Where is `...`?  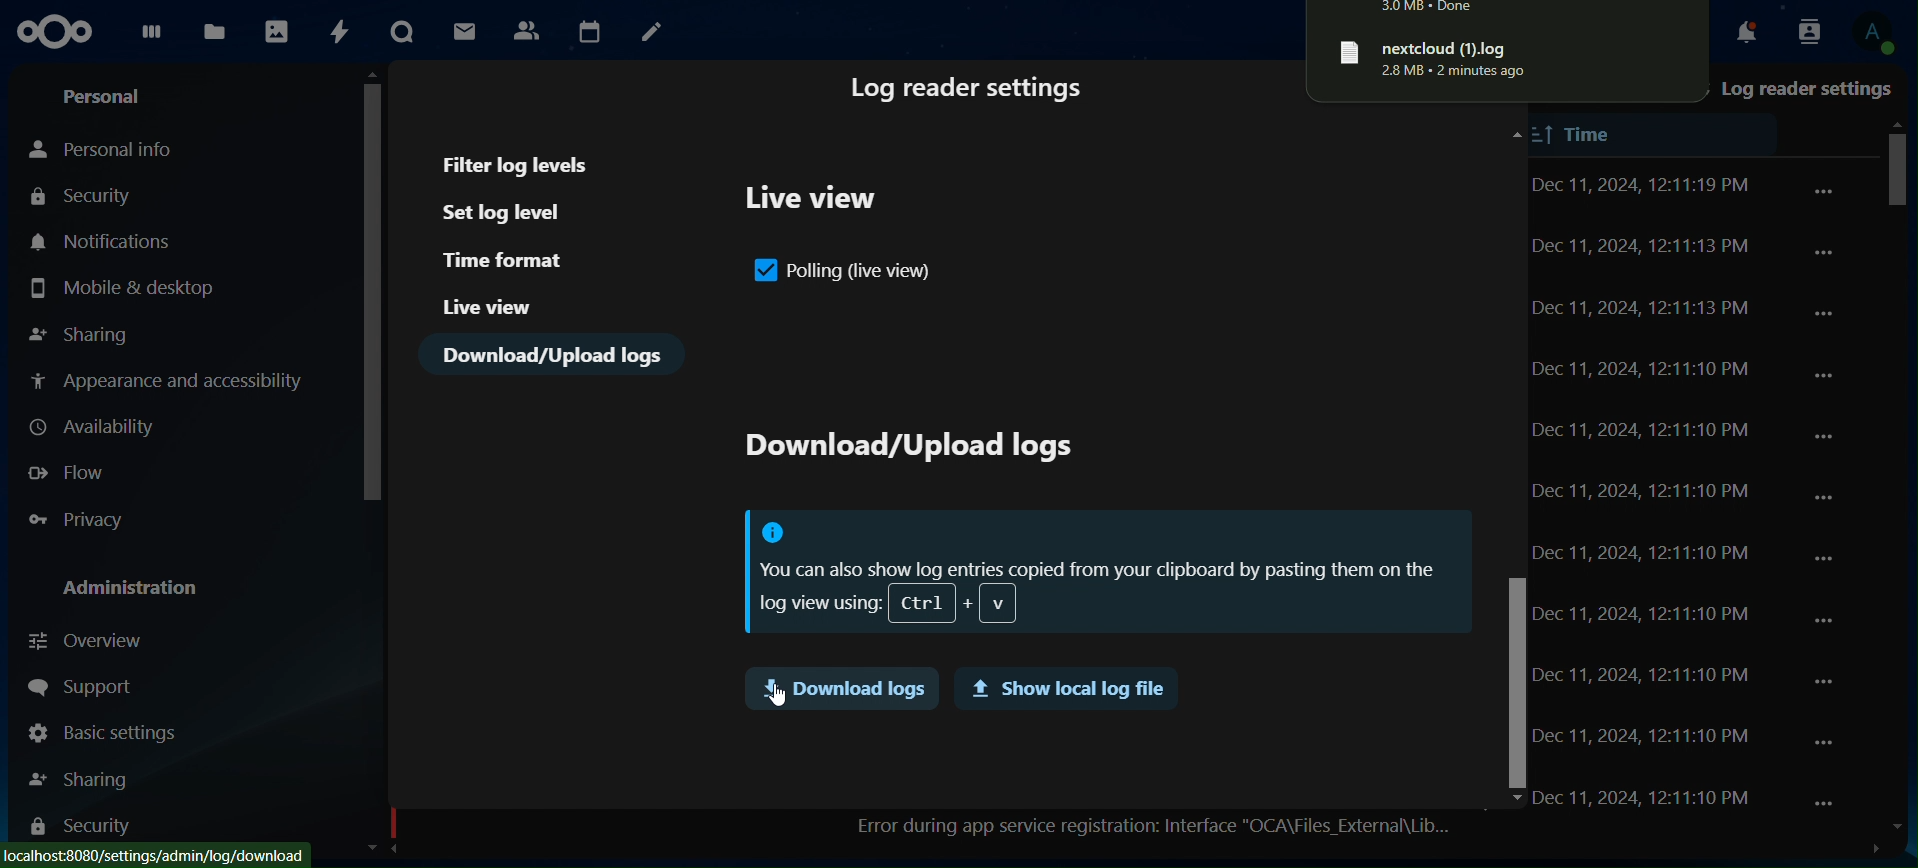
... is located at coordinates (1824, 376).